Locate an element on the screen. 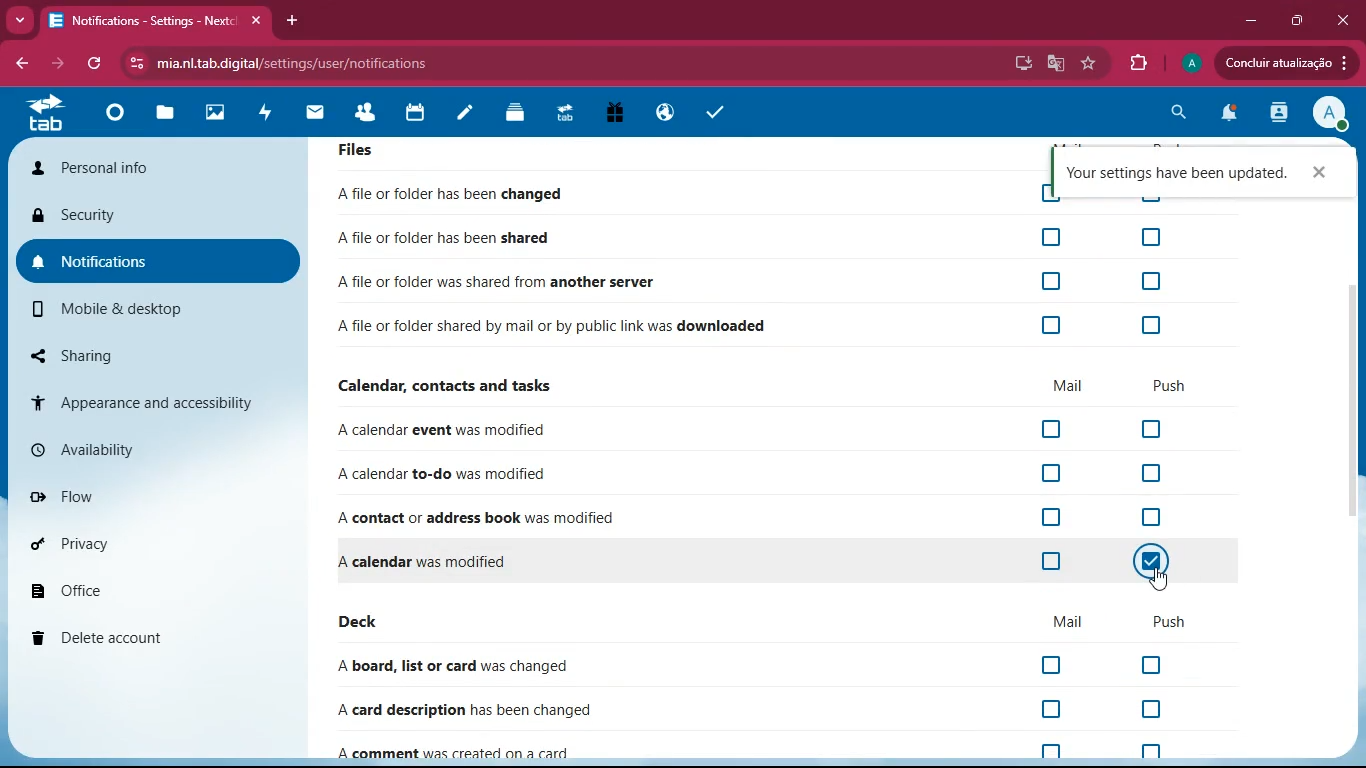 Image resolution: width=1366 pixels, height=768 pixels. tab is located at coordinates (143, 21).